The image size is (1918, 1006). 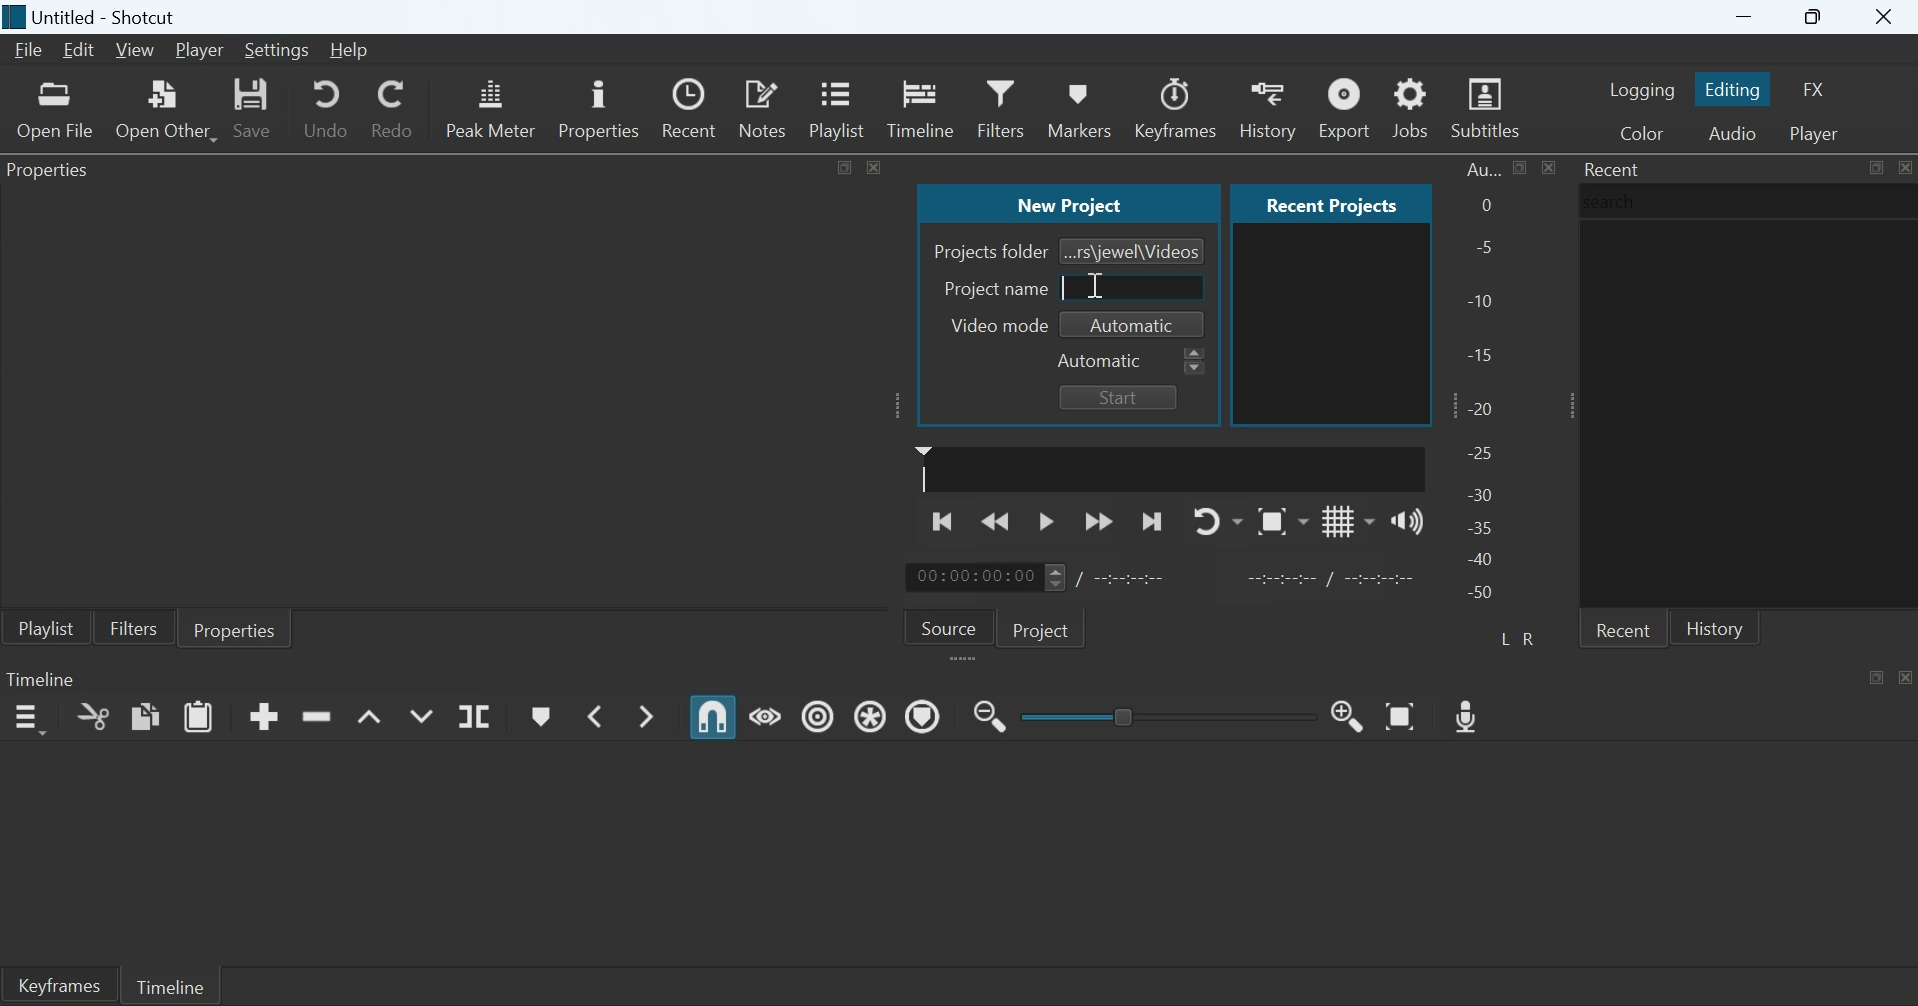 What do you see at coordinates (316, 715) in the screenshot?
I see `Ripple delete` at bounding box center [316, 715].